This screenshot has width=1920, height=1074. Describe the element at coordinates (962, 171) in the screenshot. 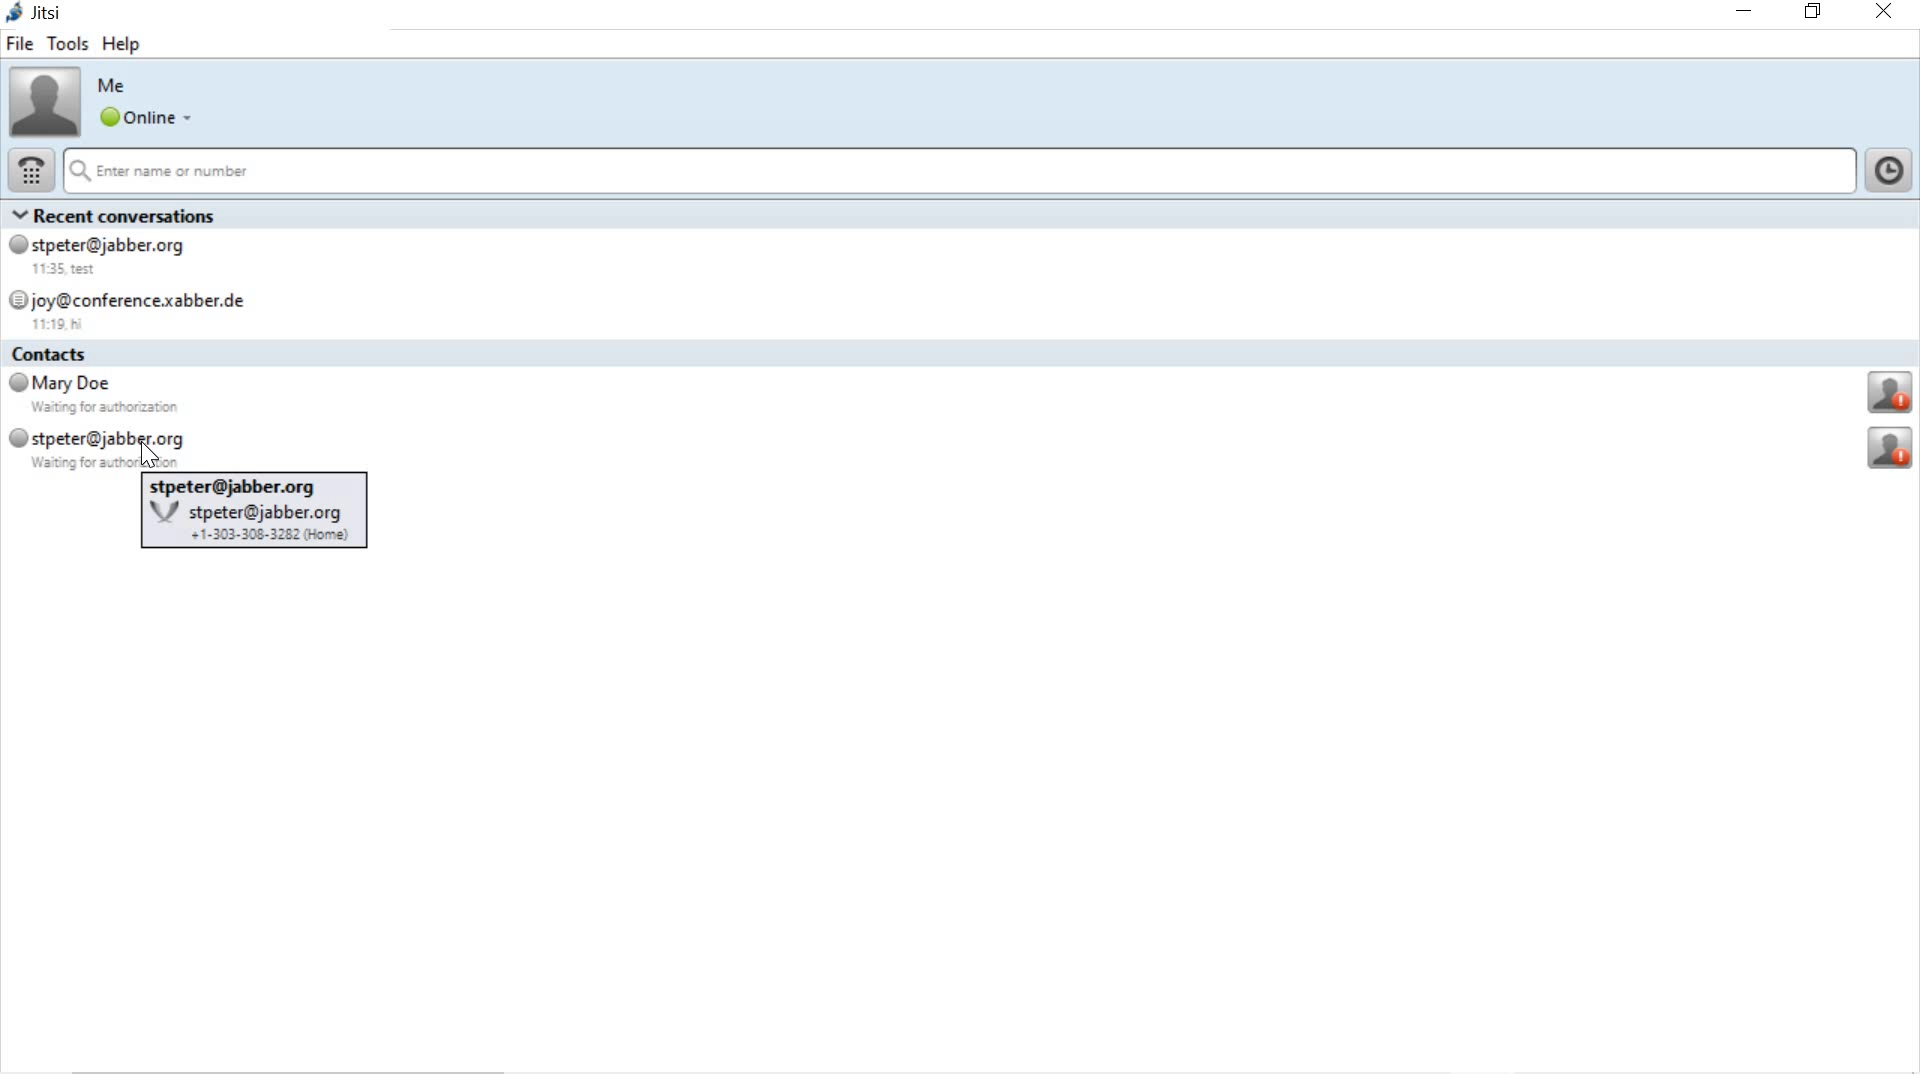

I see `Enter name or number` at that location.